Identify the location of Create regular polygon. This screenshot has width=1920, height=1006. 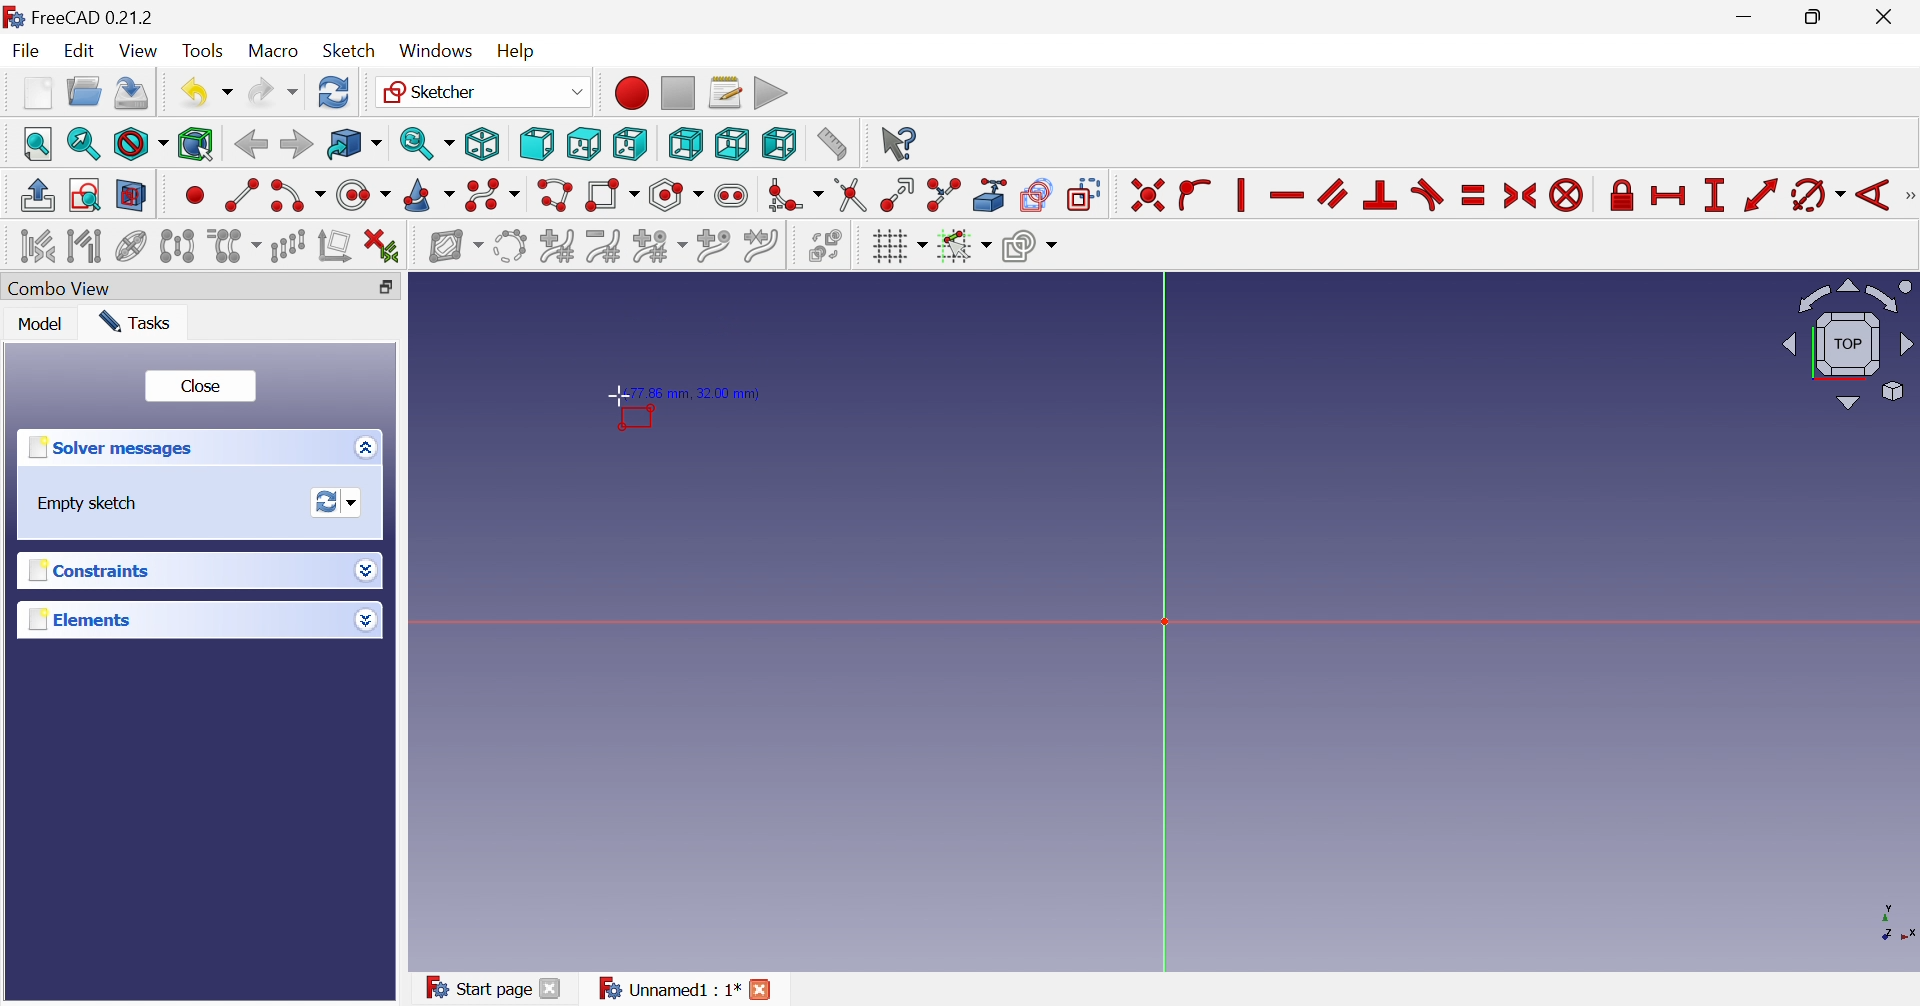
(677, 195).